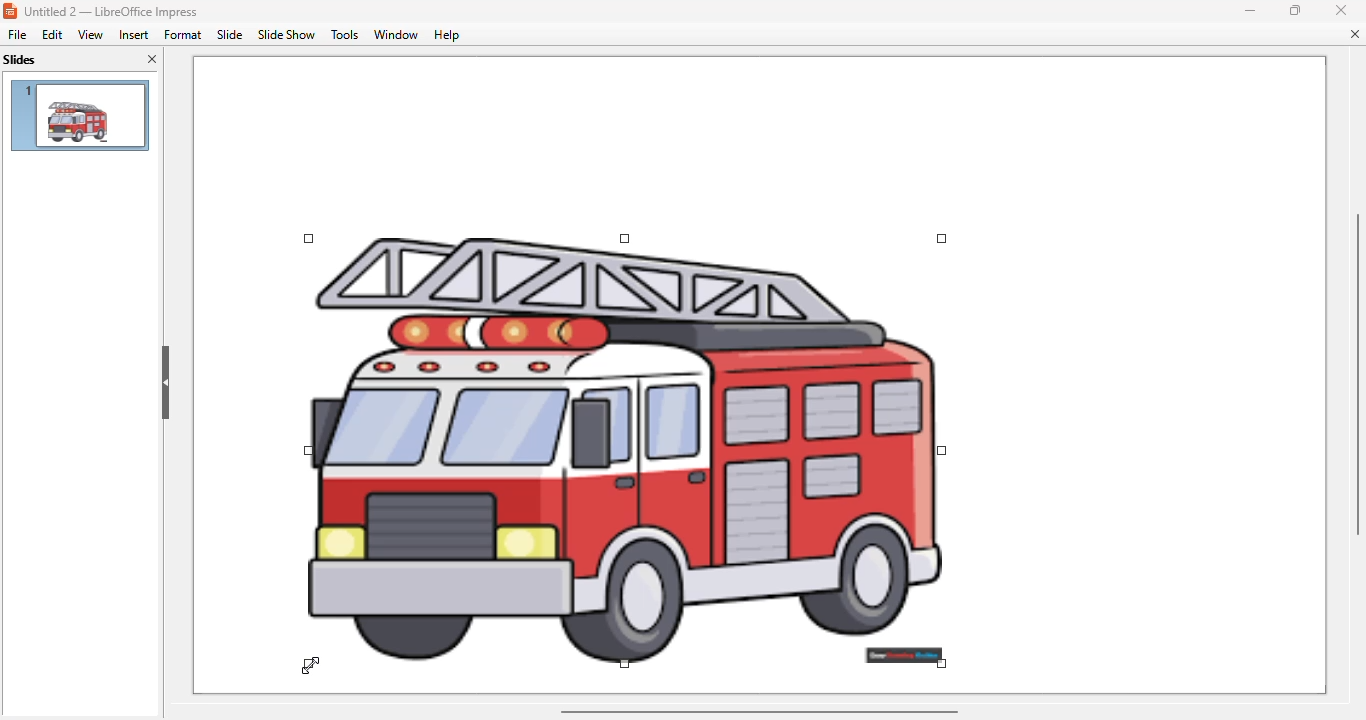  What do you see at coordinates (625, 238) in the screenshot?
I see `corner handles` at bounding box center [625, 238].